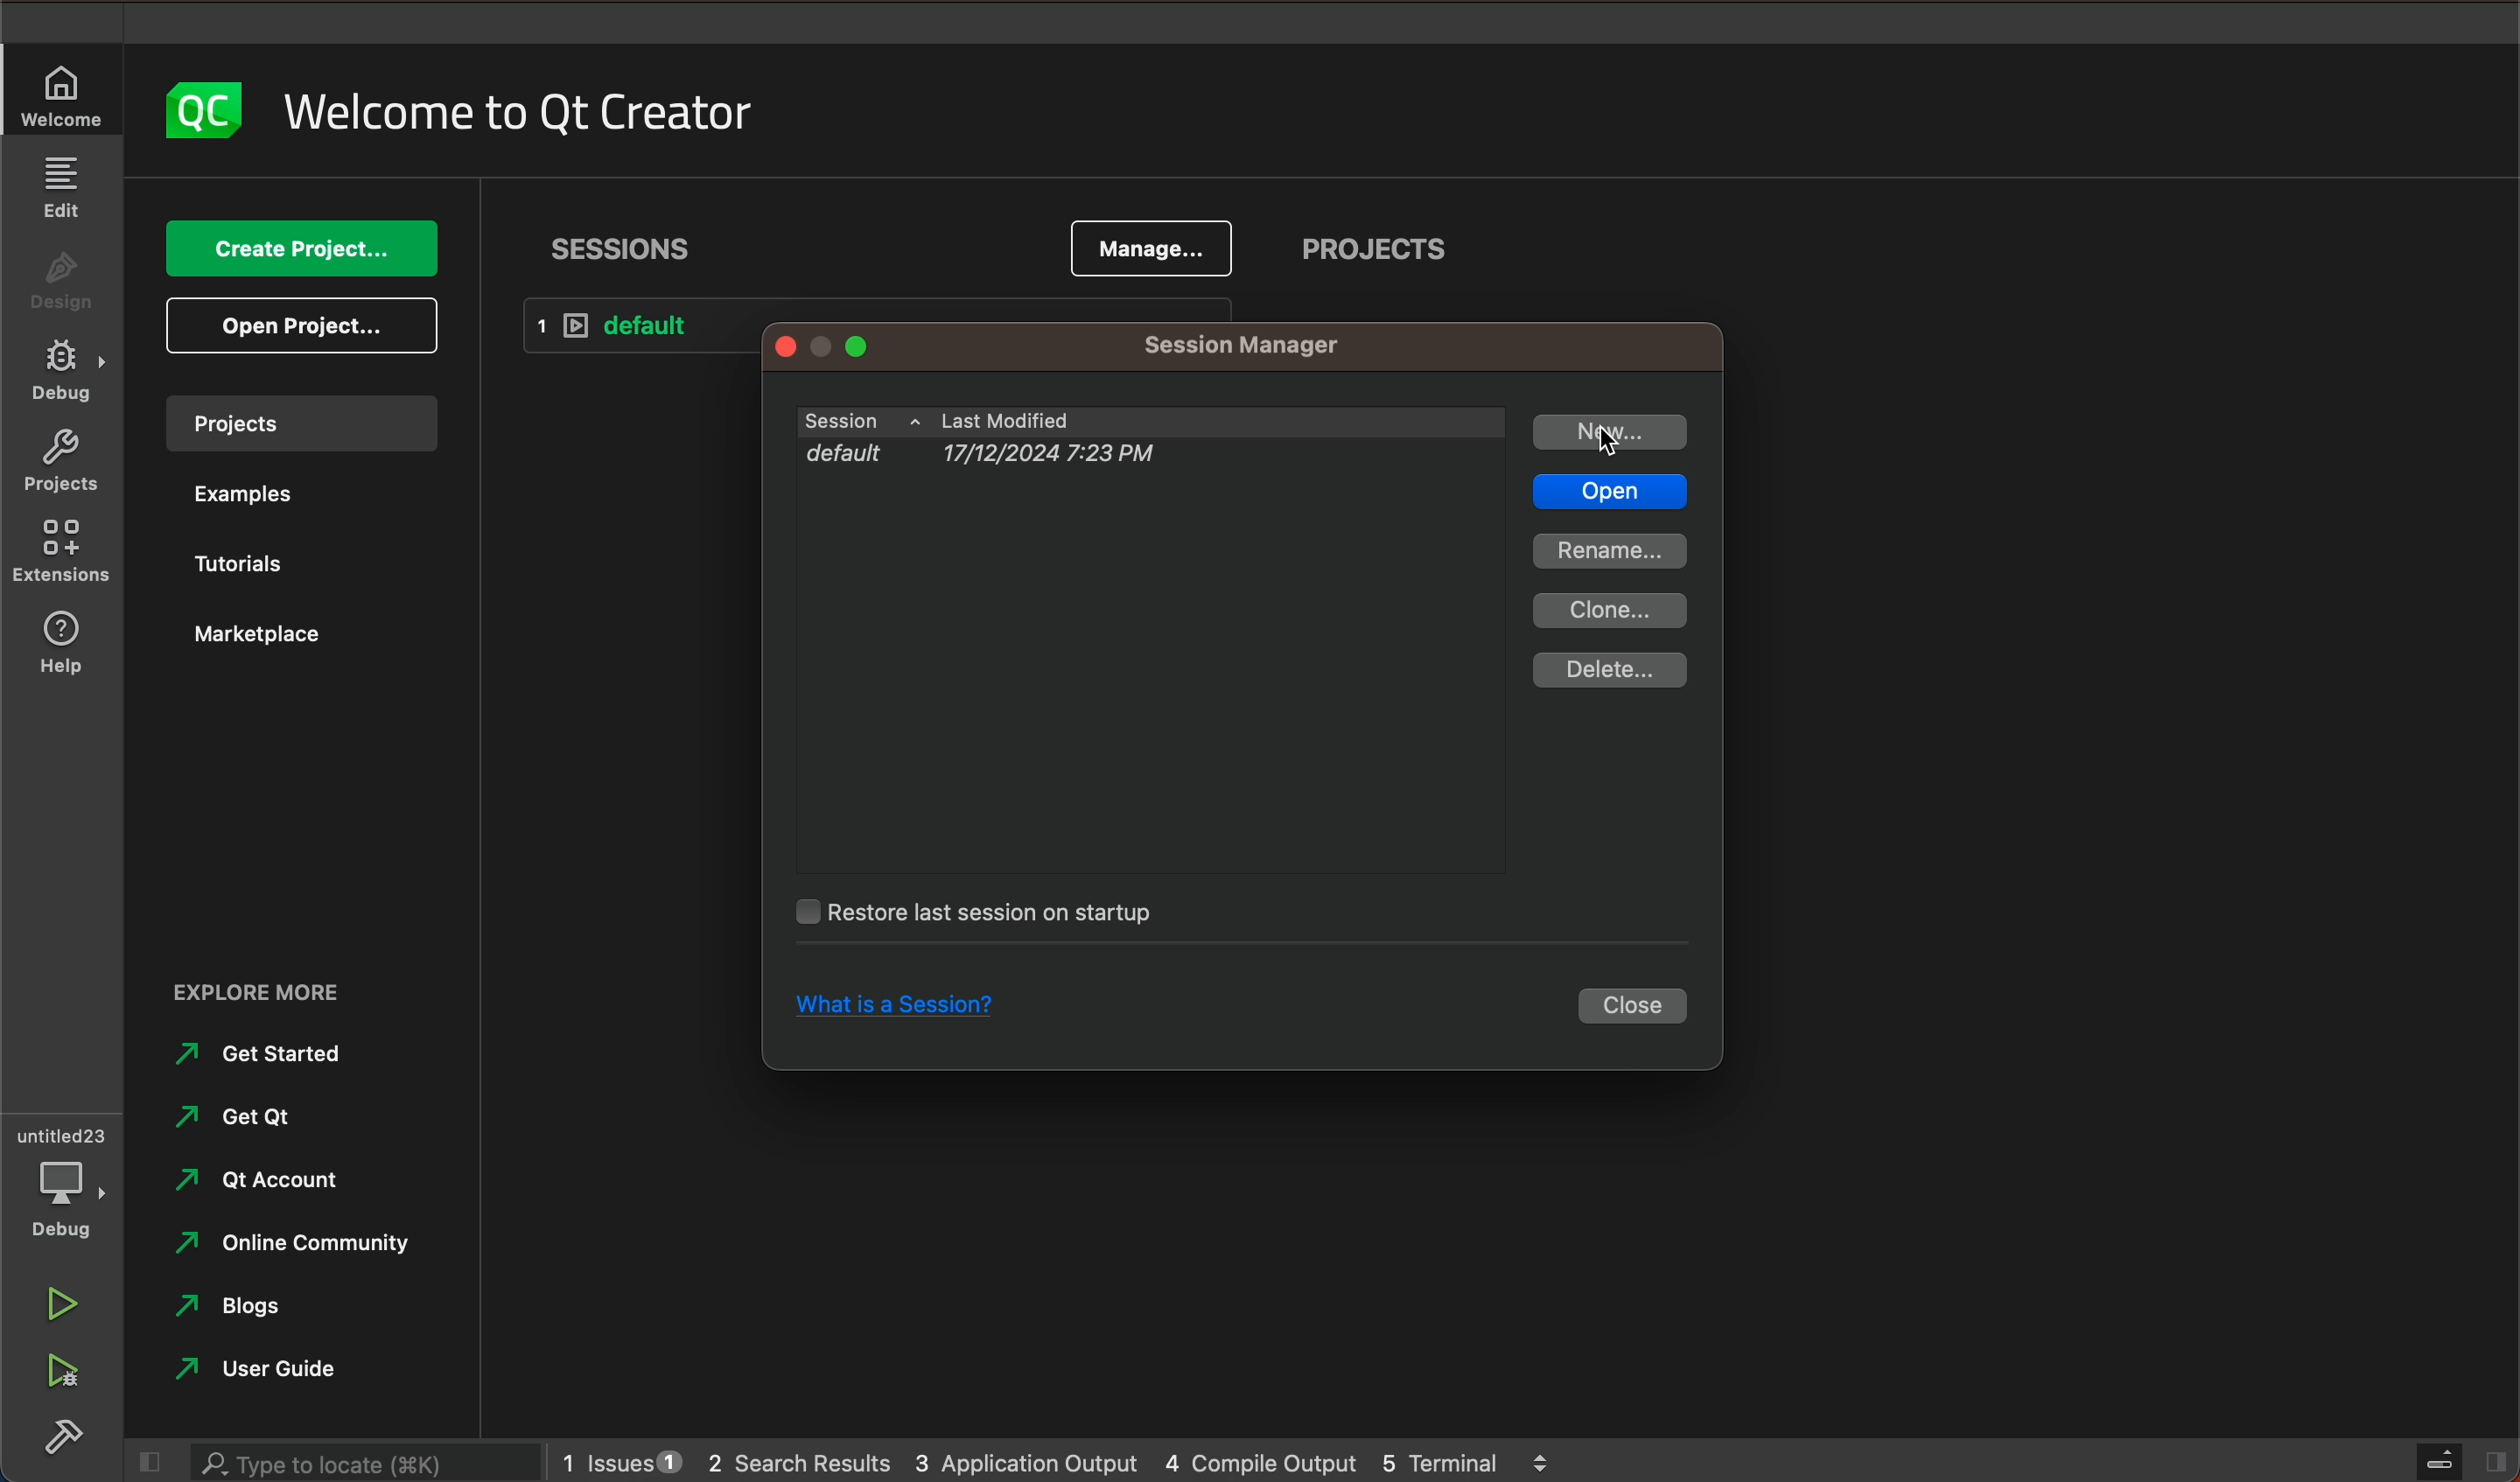 This screenshot has width=2520, height=1482. I want to click on cursor, so click(1616, 441).